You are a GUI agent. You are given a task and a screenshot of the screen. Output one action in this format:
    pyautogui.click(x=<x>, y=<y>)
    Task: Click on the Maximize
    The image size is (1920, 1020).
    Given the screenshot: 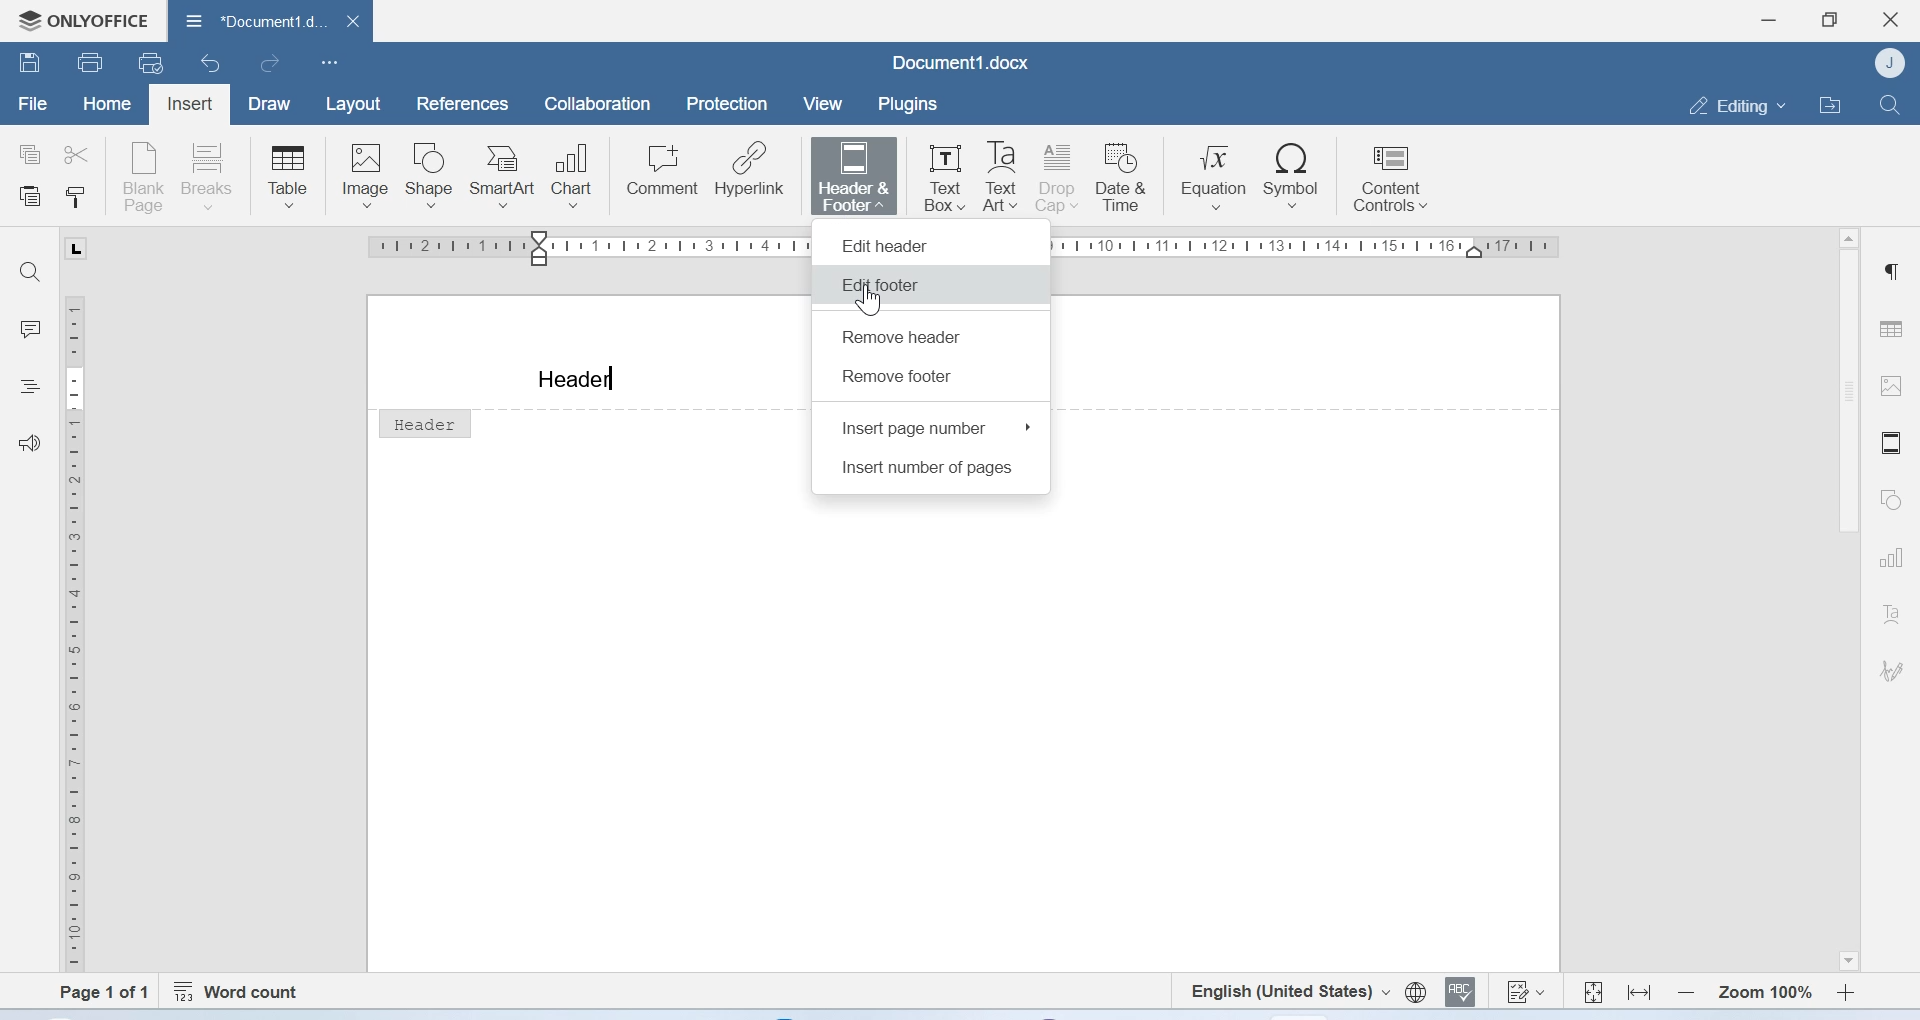 What is the action you would take?
    pyautogui.click(x=1831, y=18)
    